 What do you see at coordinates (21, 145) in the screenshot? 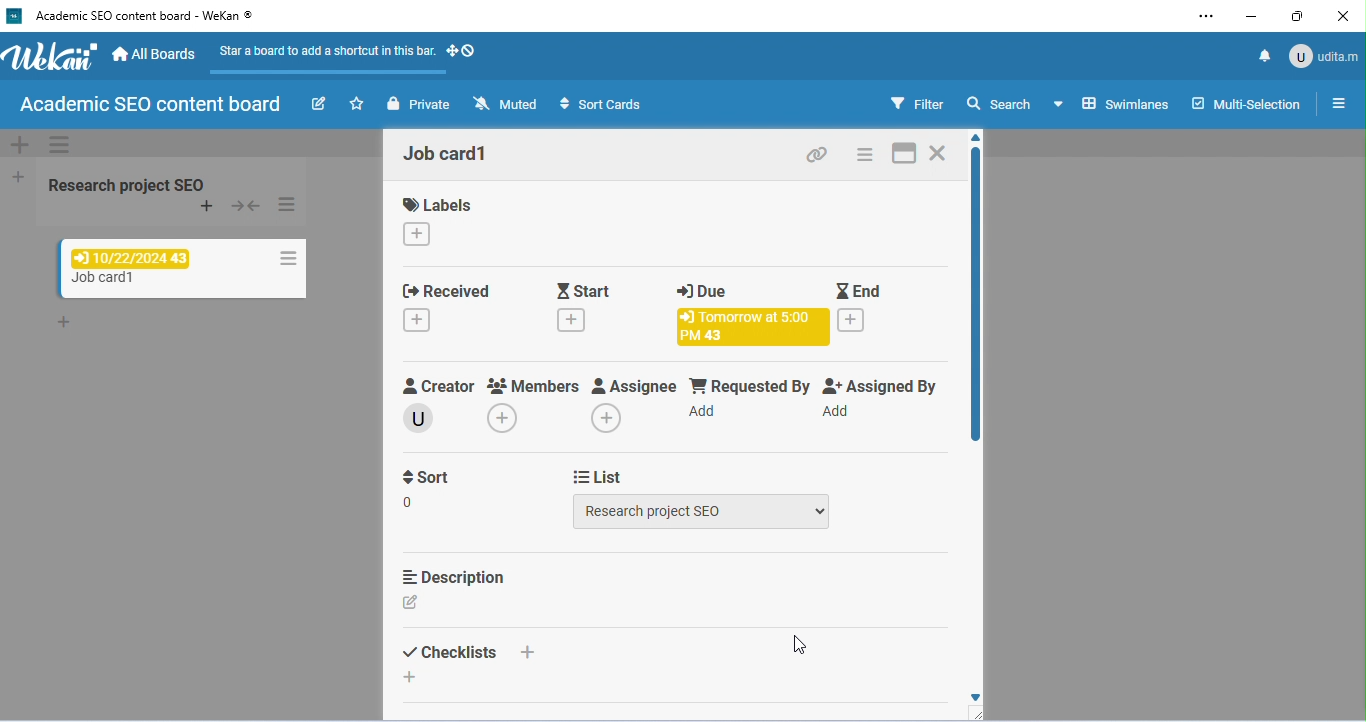
I see `add swimelane` at bounding box center [21, 145].